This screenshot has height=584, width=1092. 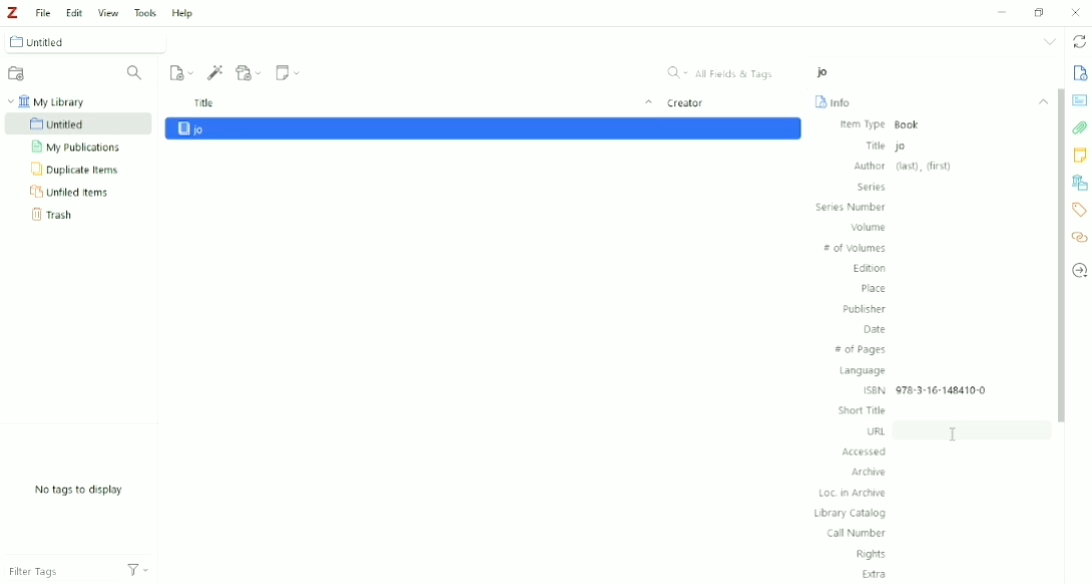 What do you see at coordinates (1080, 156) in the screenshot?
I see `Notes` at bounding box center [1080, 156].